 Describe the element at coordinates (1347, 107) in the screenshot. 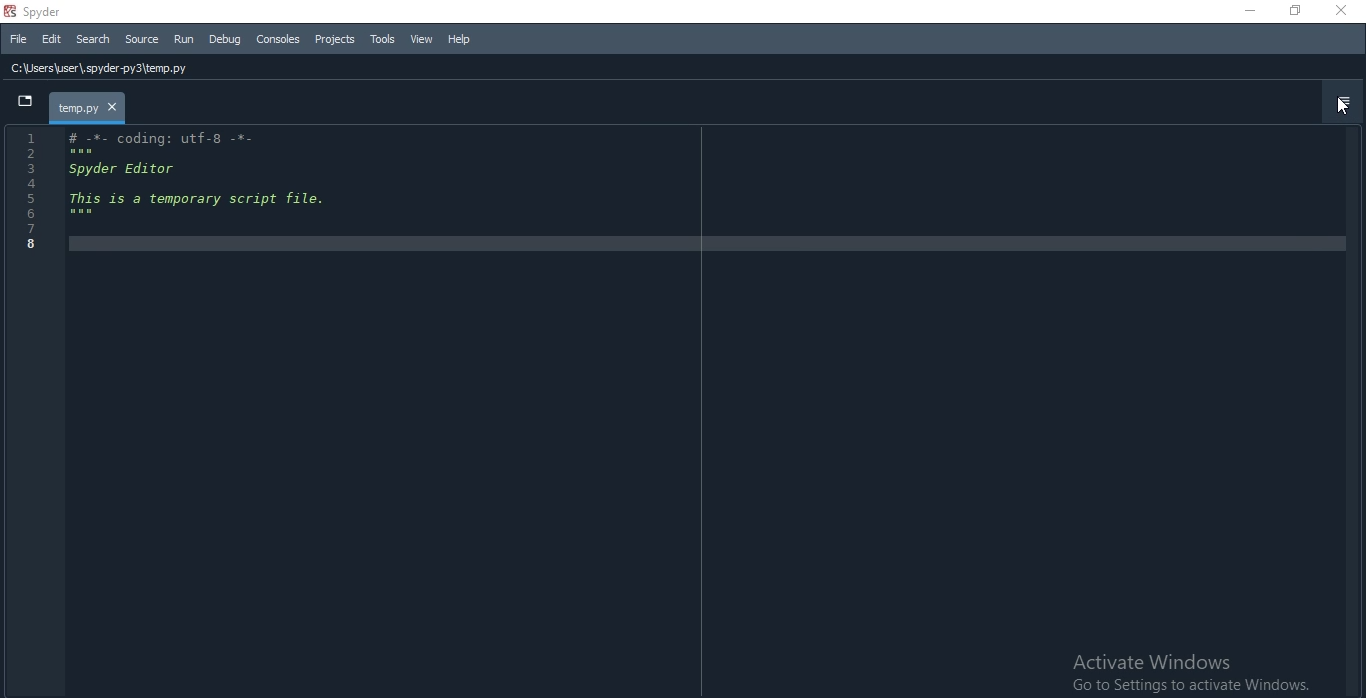

I see `Cursor on options` at that location.